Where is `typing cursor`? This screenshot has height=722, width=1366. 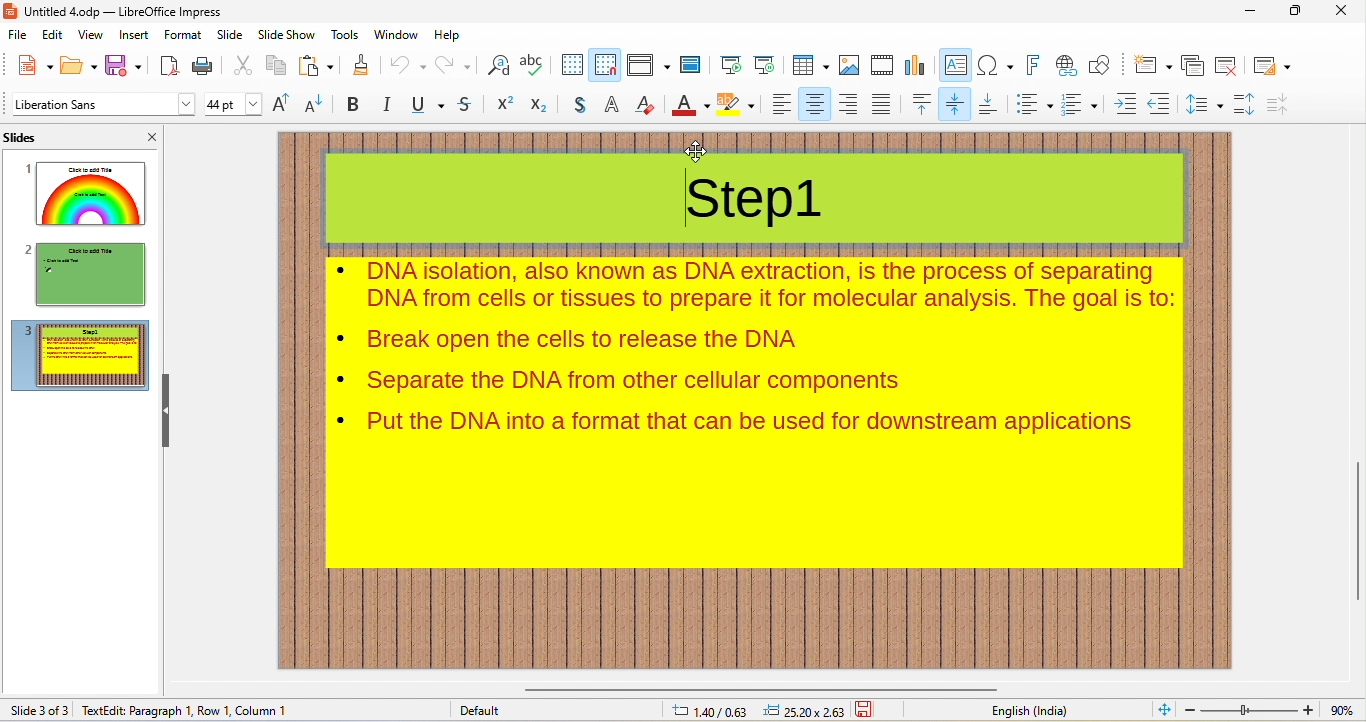 typing cursor is located at coordinates (685, 200).